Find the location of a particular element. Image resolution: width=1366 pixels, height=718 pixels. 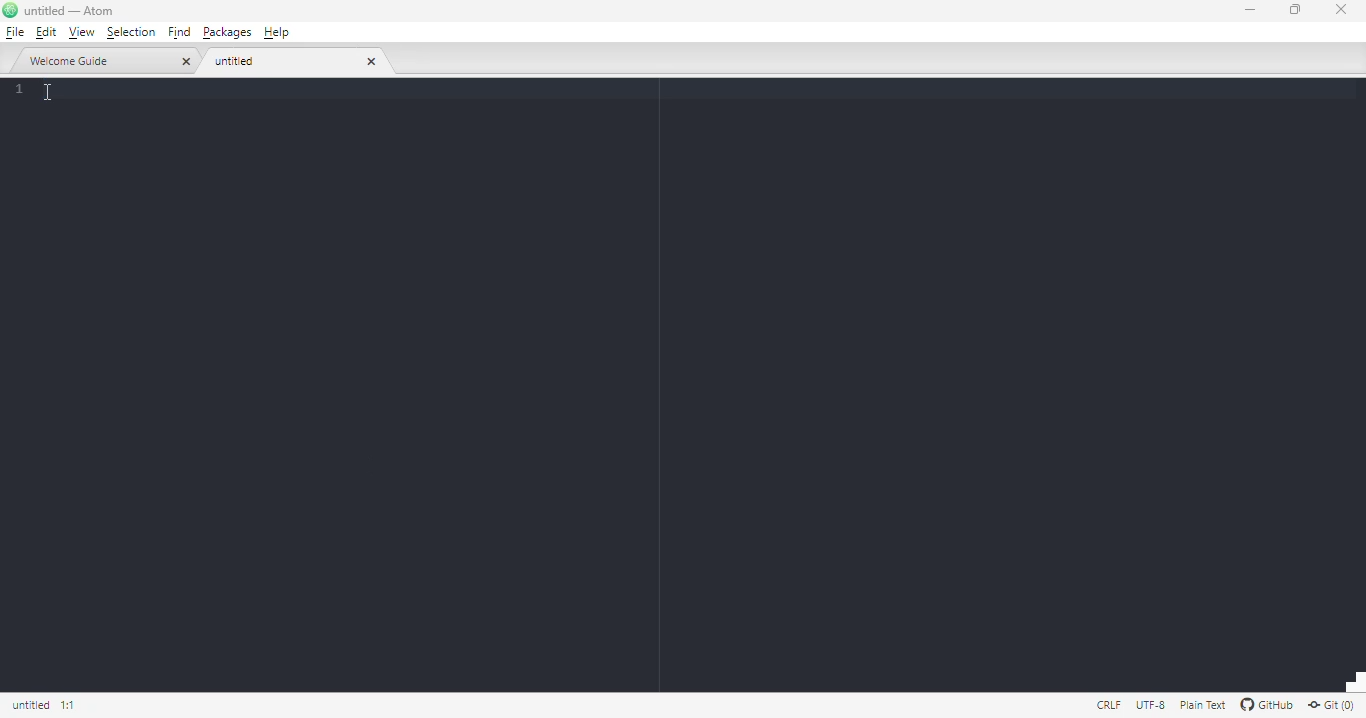

welcome guide is located at coordinates (96, 61).